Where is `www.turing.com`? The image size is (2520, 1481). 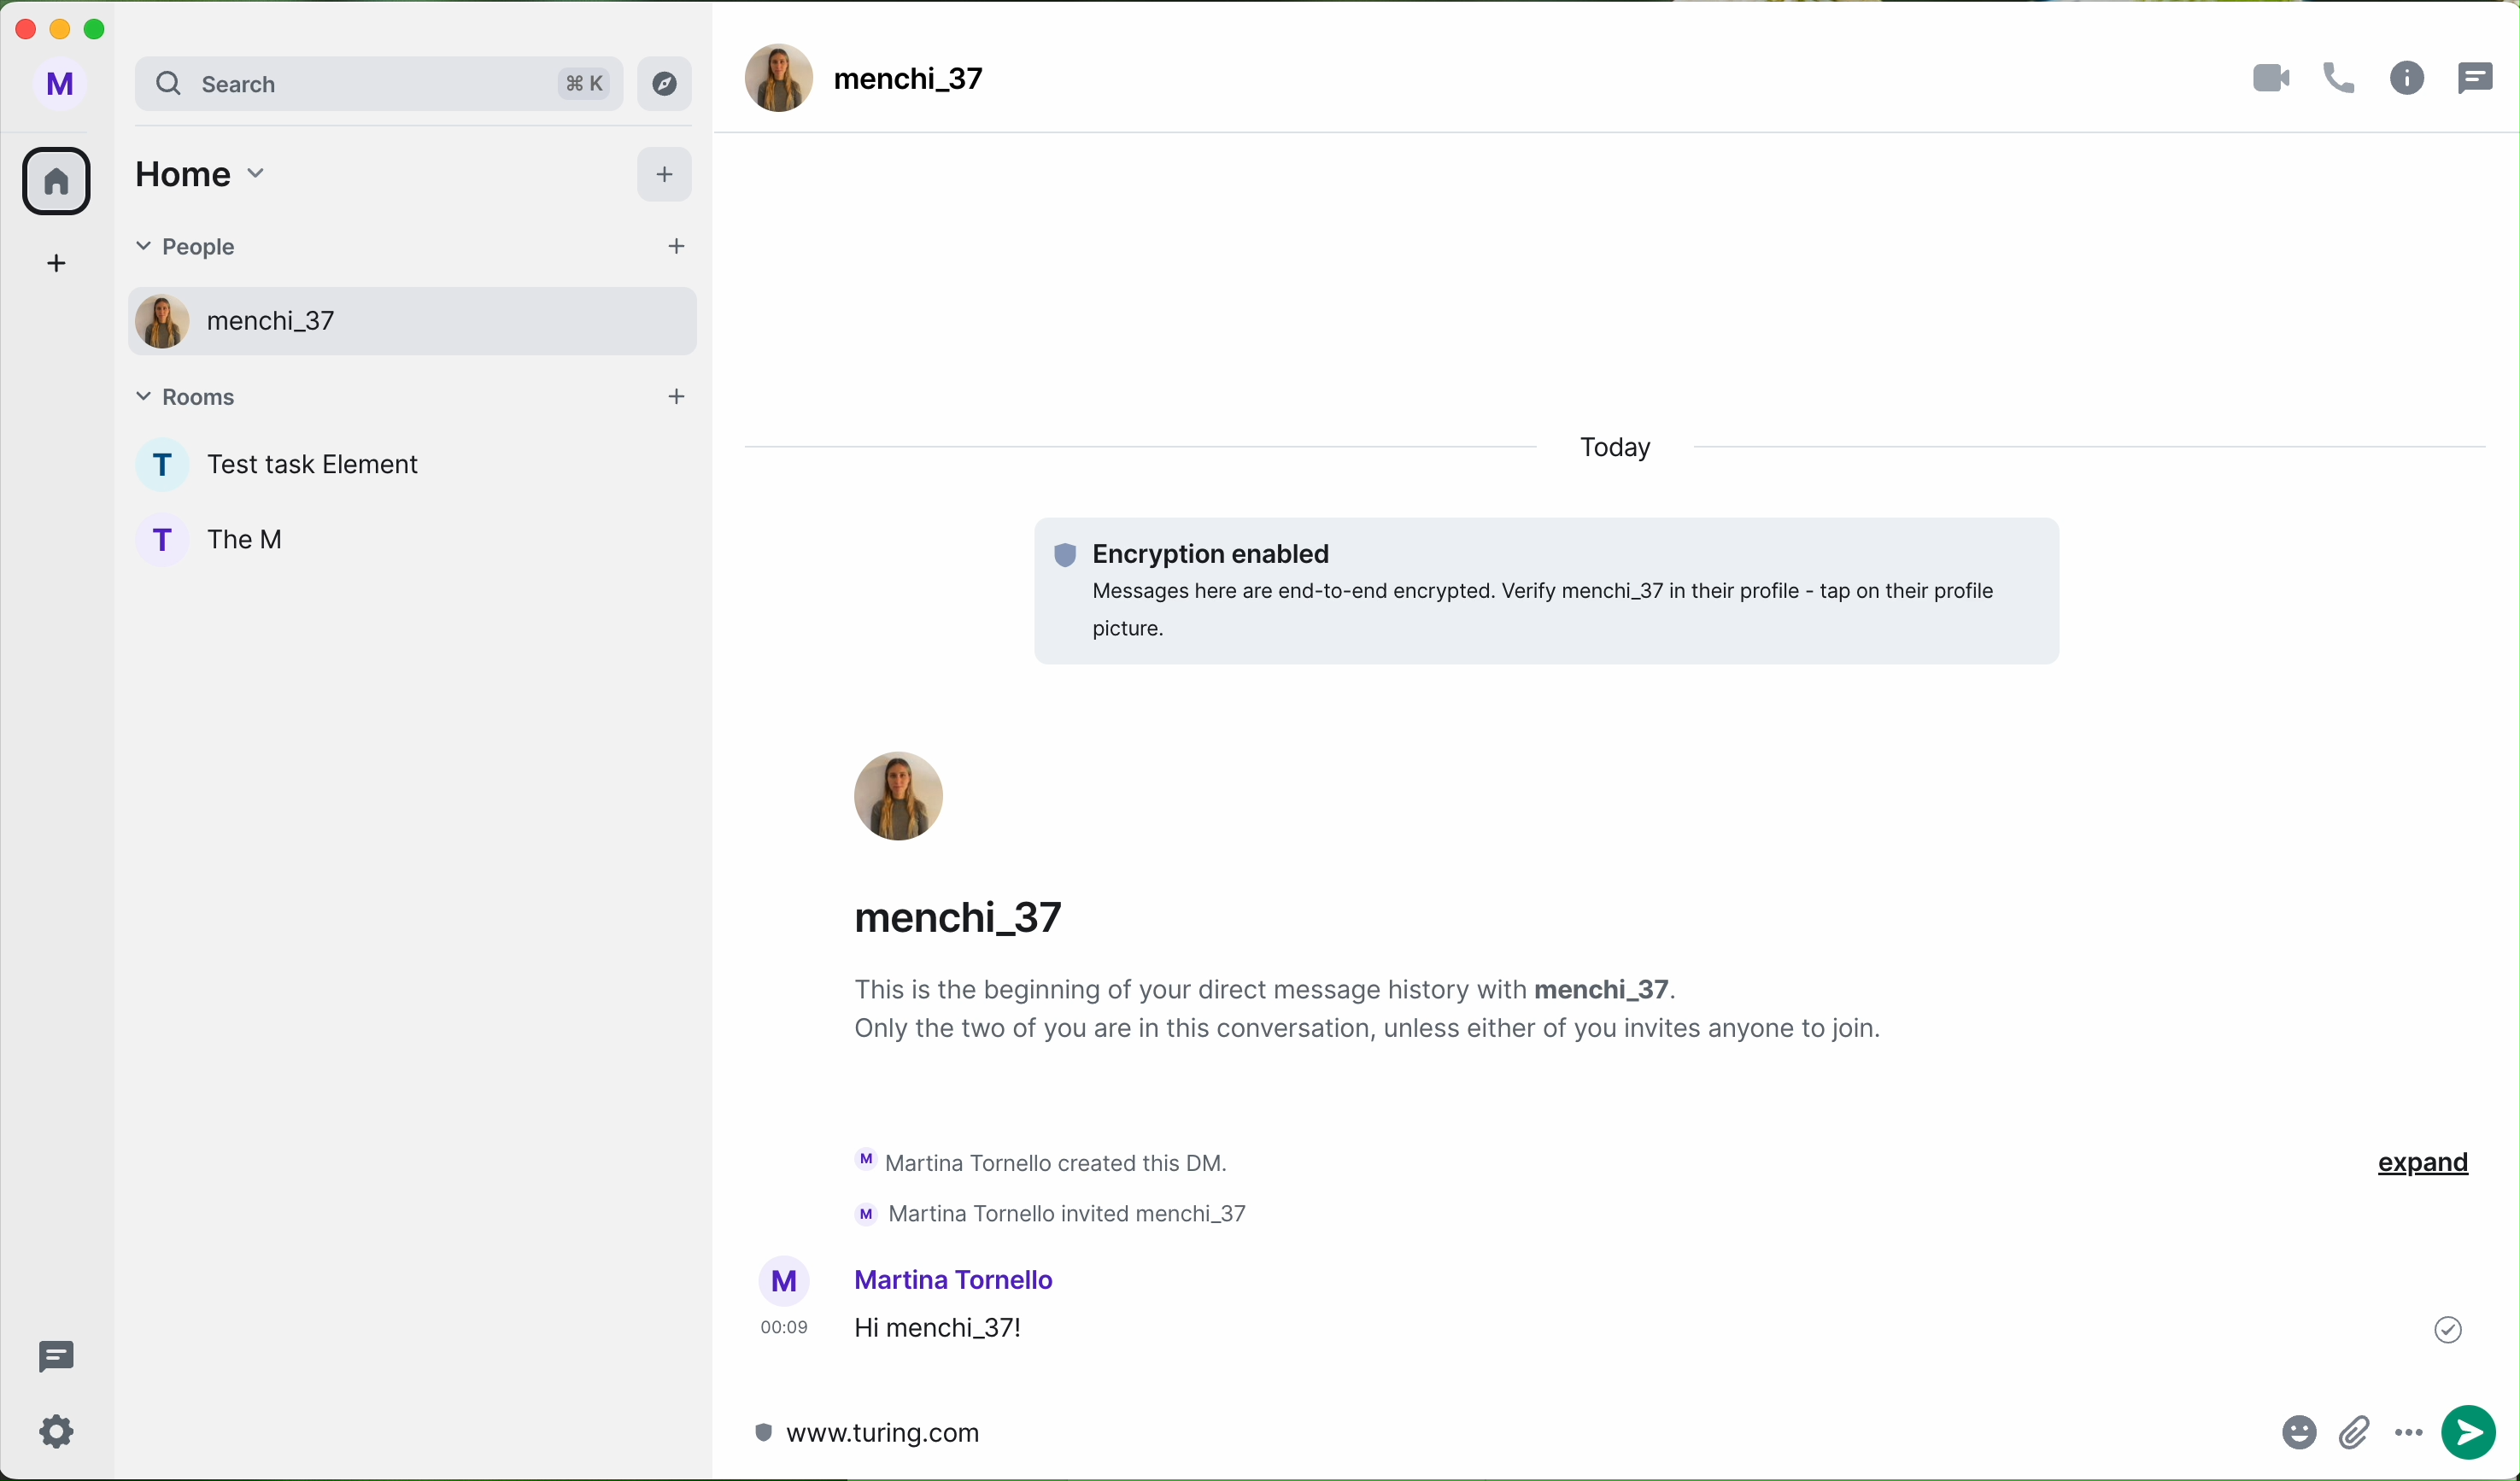
www.turing.com is located at coordinates (872, 1432).